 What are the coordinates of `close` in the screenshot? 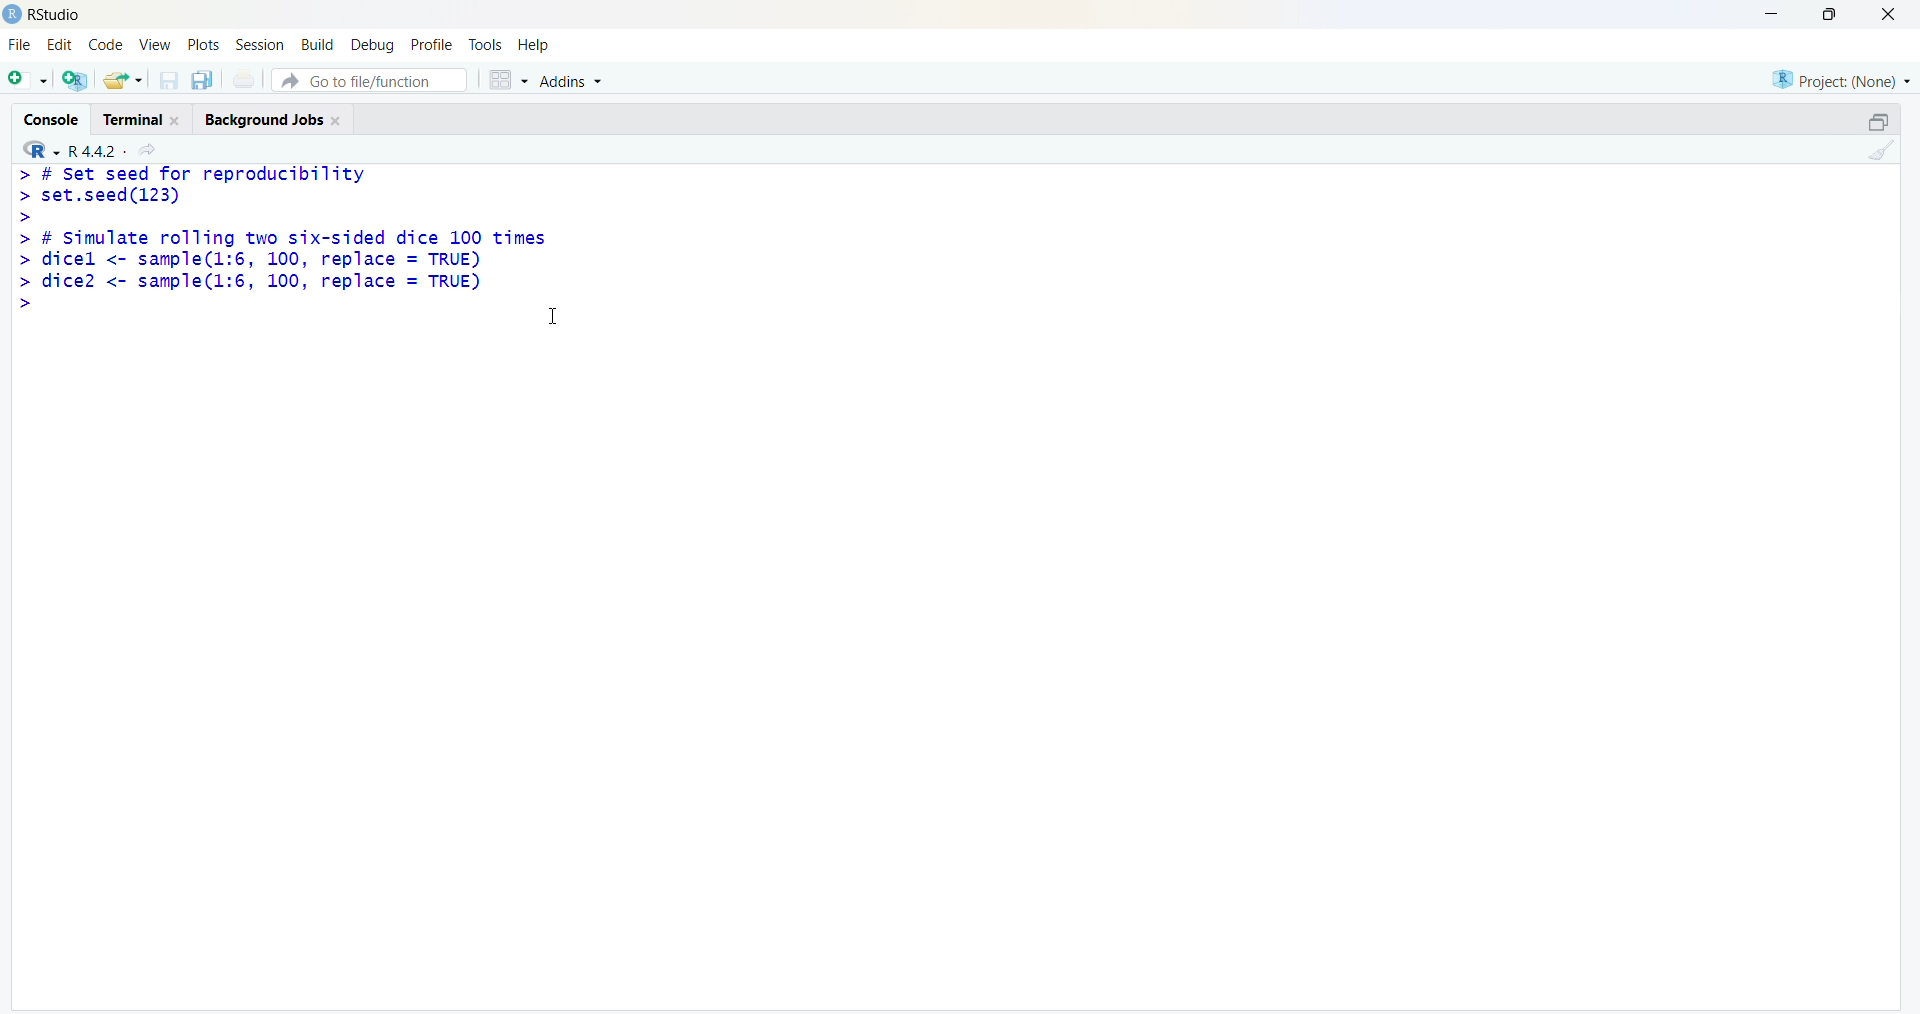 It's located at (1890, 13).